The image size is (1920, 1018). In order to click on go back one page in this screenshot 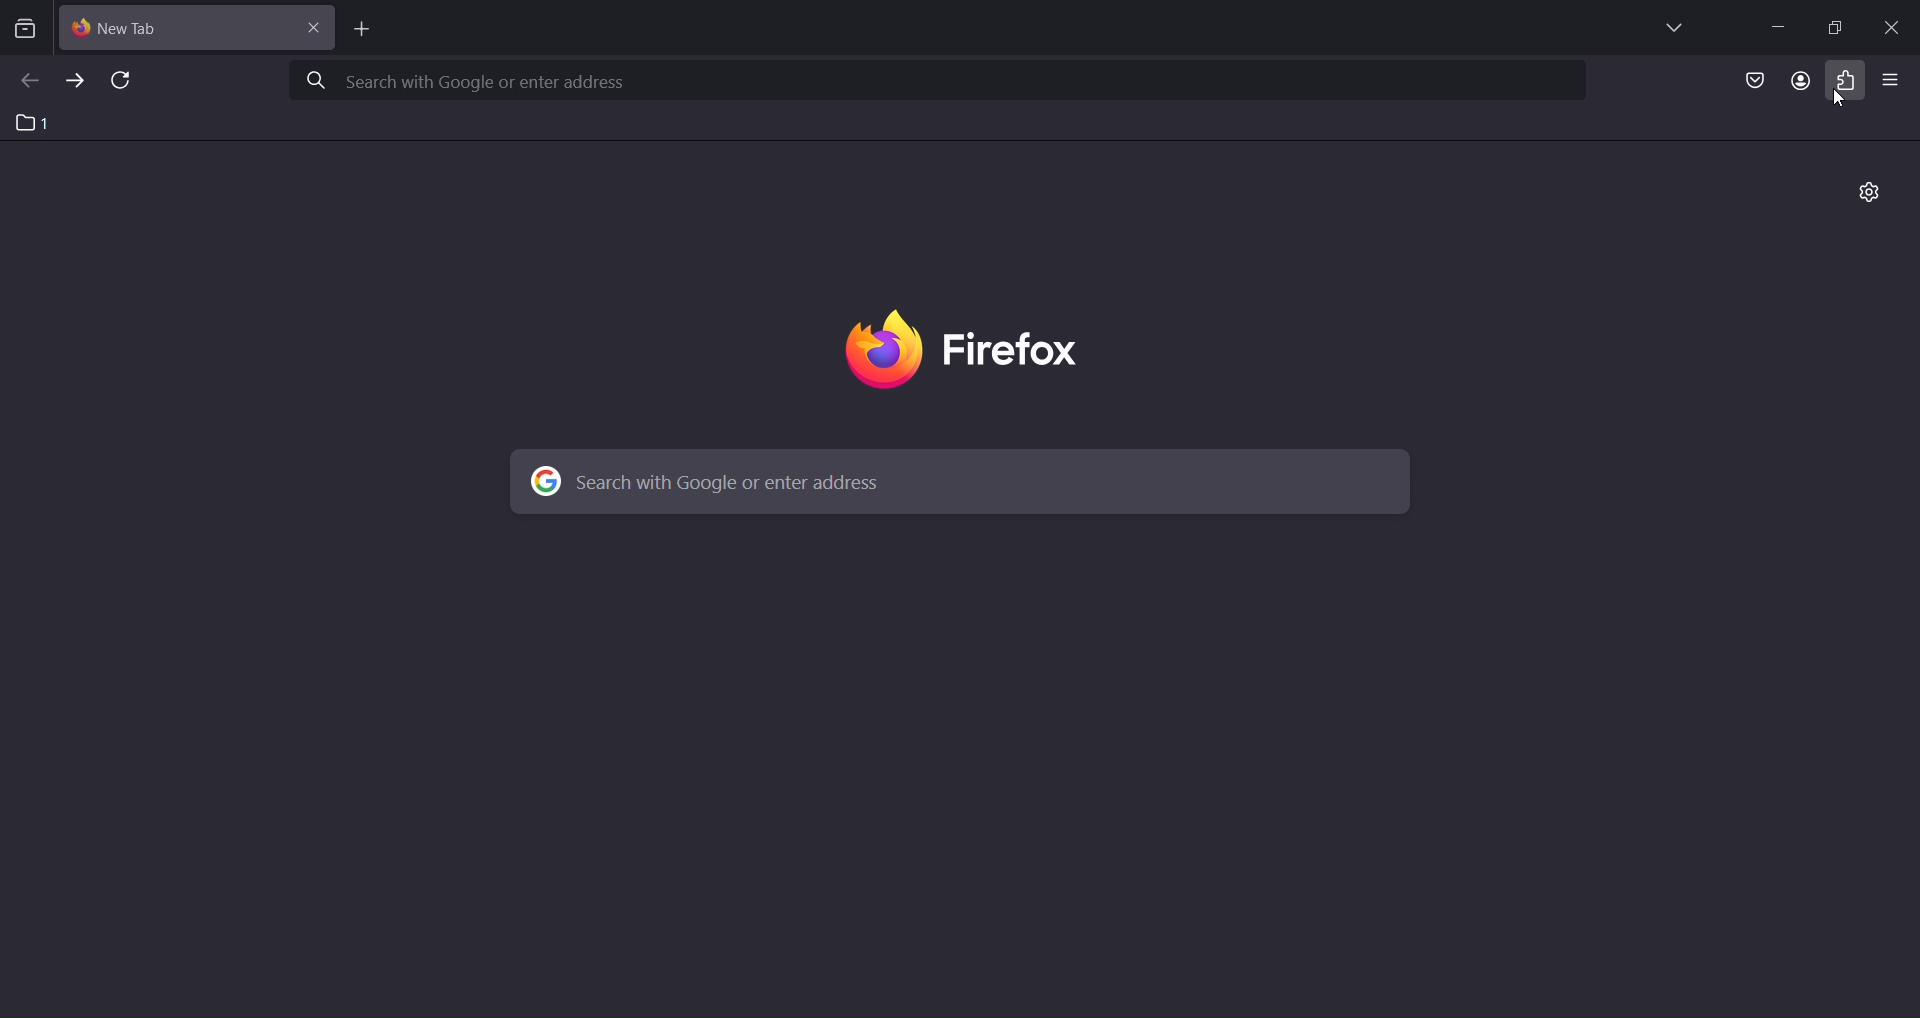, I will do `click(30, 77)`.